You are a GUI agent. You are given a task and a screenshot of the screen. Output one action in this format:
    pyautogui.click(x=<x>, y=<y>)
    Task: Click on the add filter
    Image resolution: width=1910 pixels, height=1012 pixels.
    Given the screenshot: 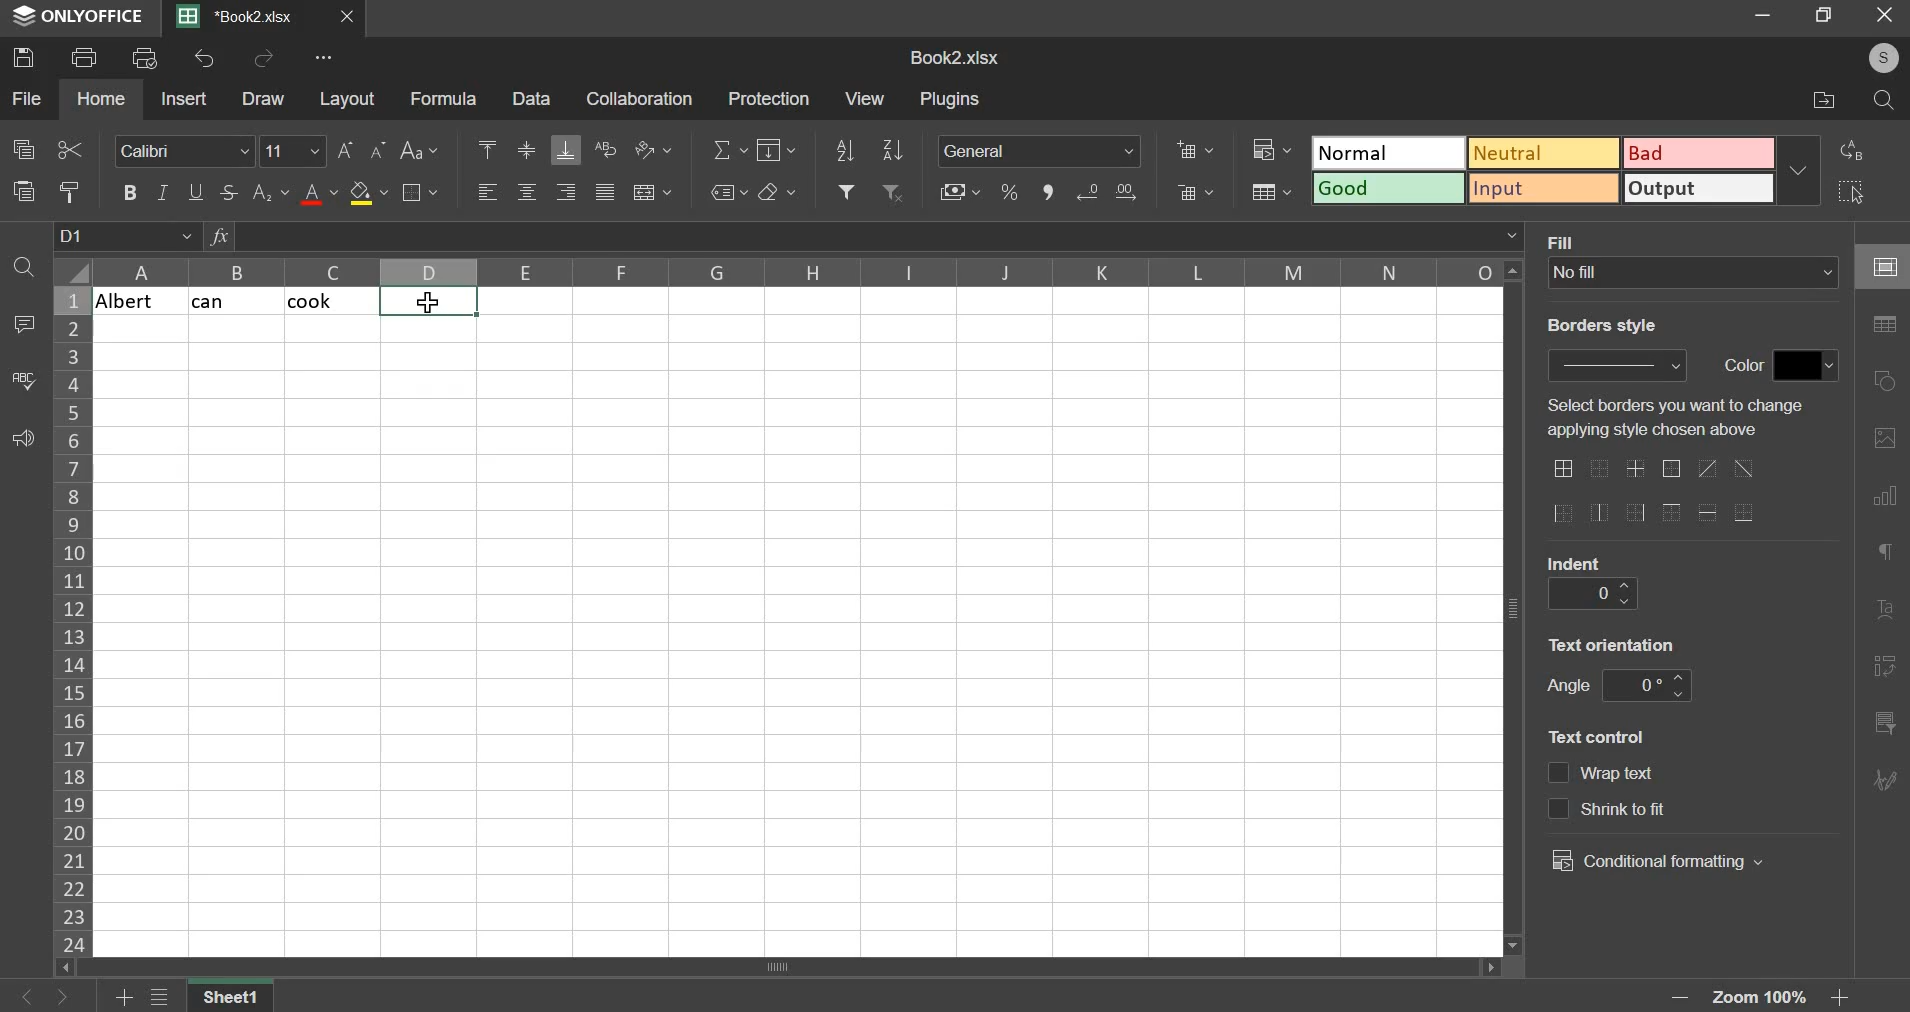 What is the action you would take?
    pyautogui.click(x=844, y=190)
    